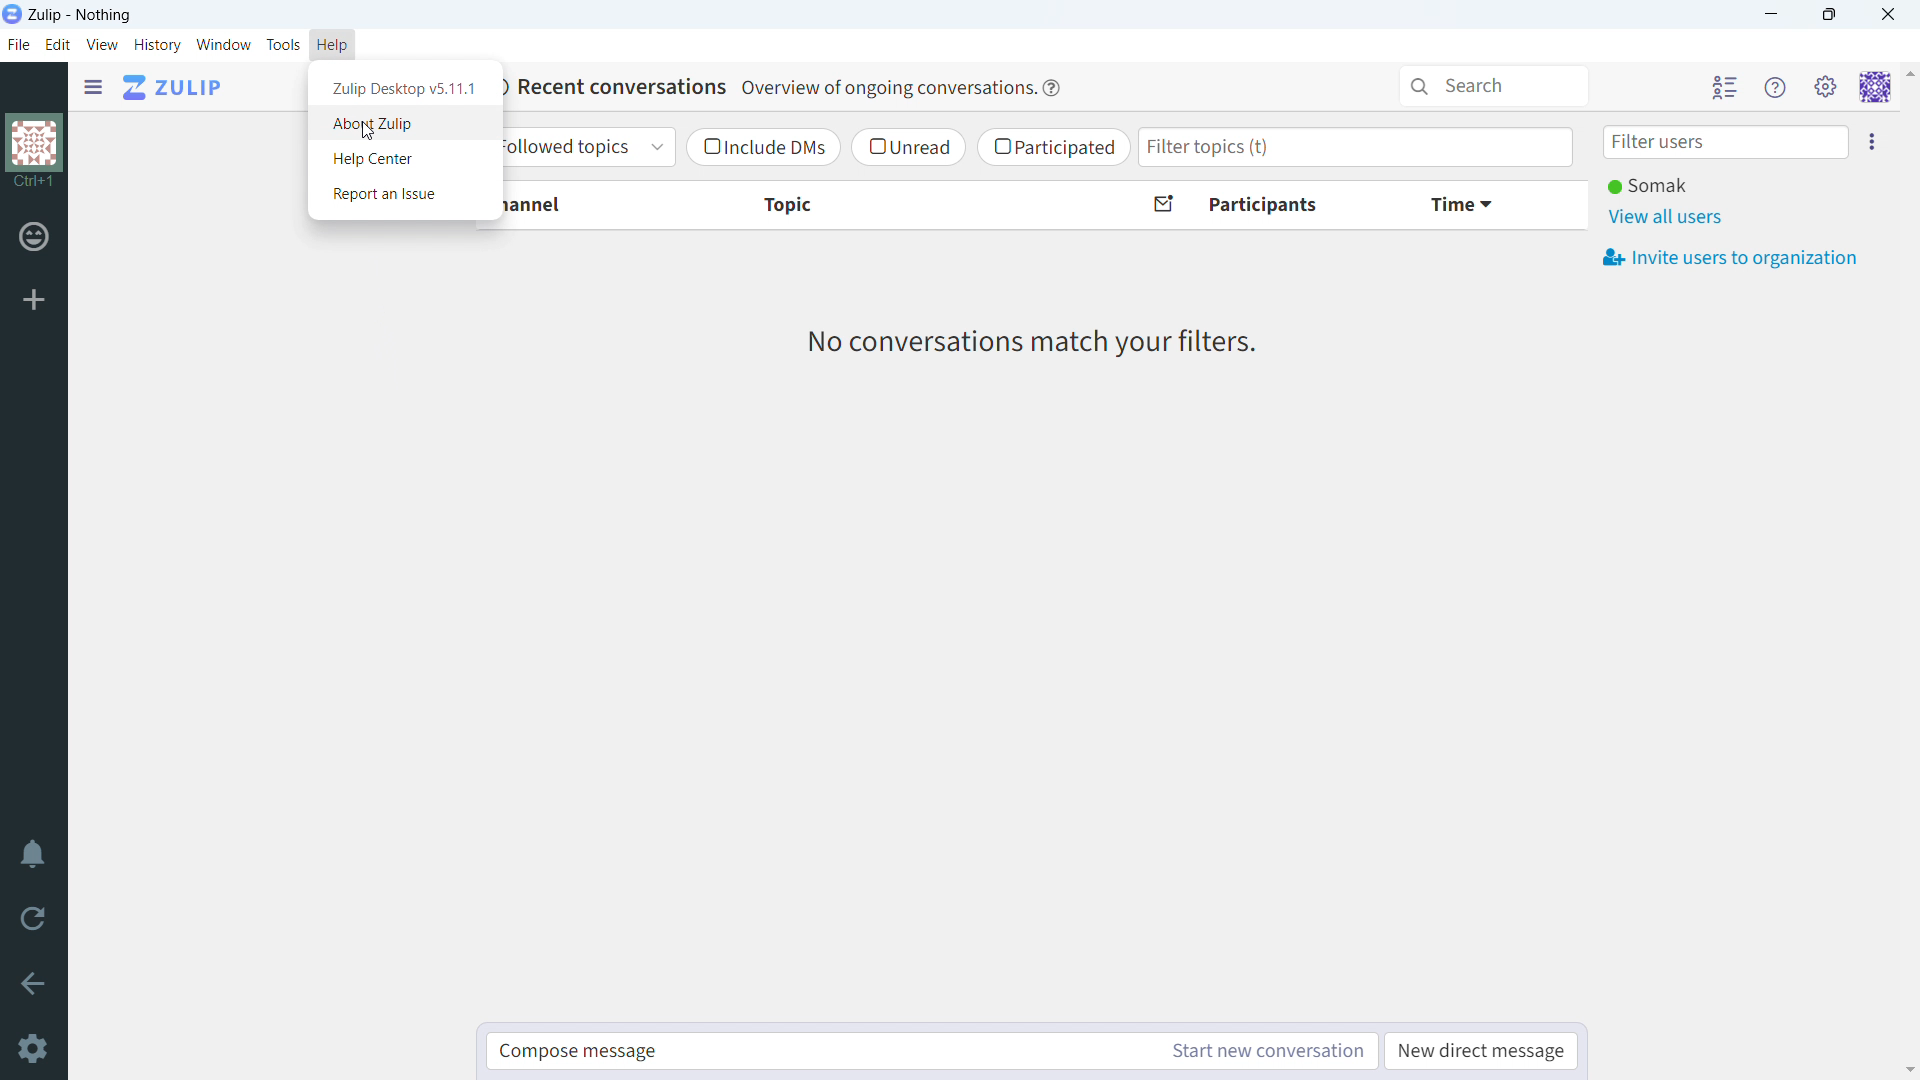  I want to click on tools, so click(283, 44).